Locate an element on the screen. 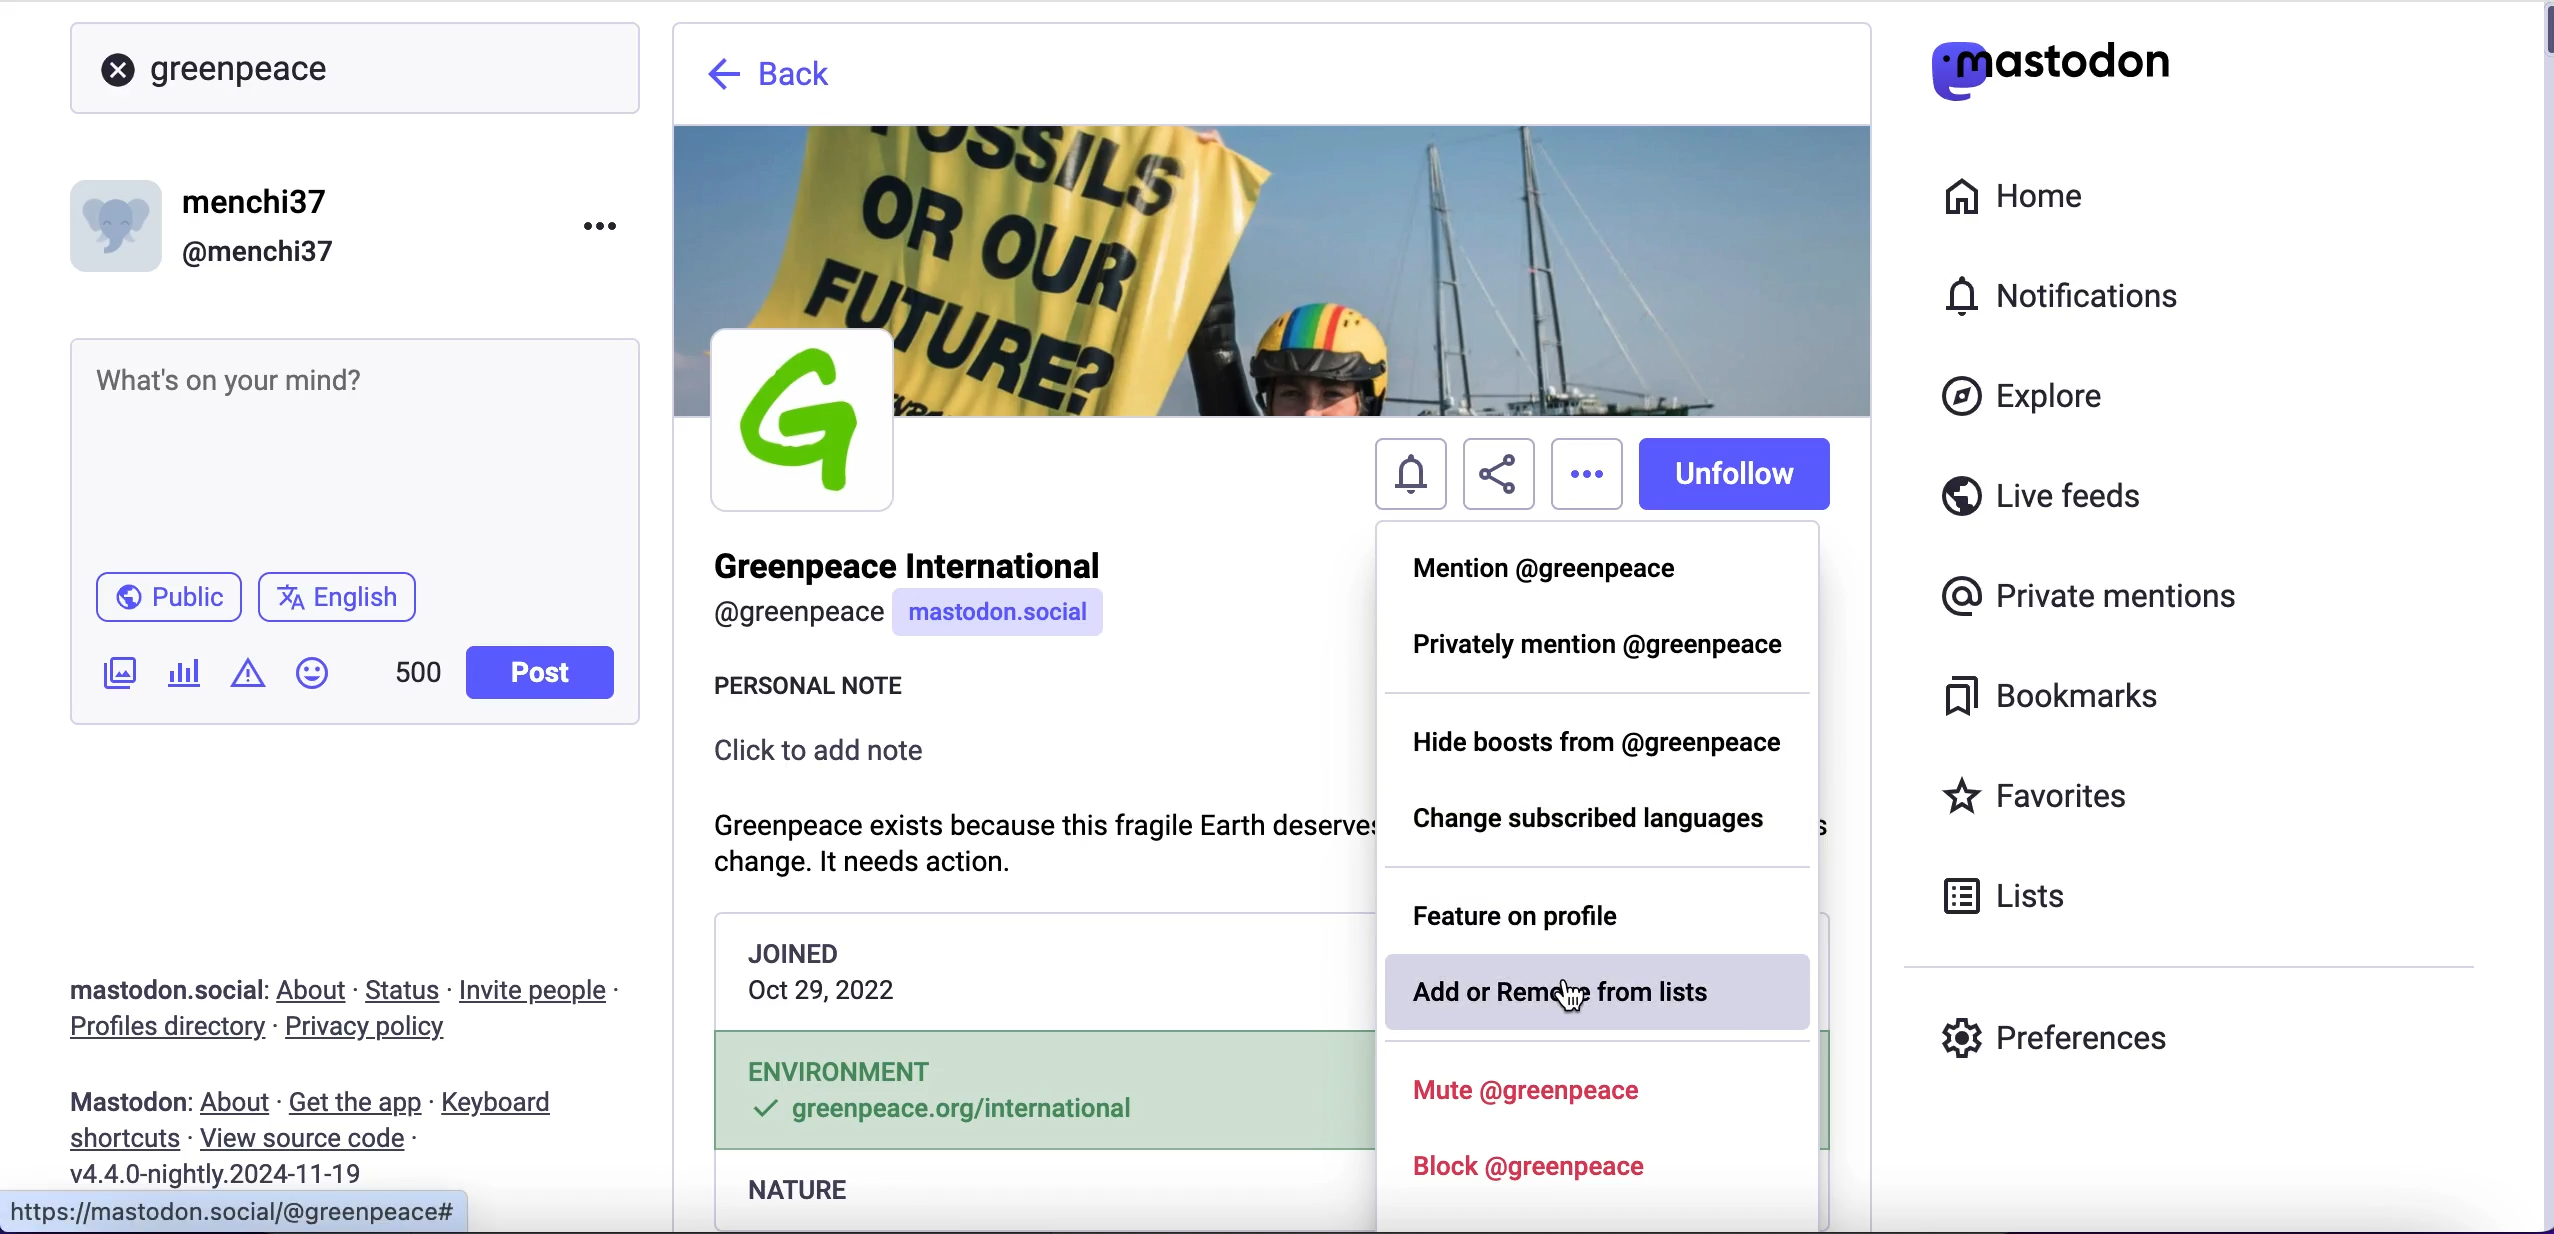 This screenshot has height=1234, width=2554. options is located at coordinates (1585, 472).